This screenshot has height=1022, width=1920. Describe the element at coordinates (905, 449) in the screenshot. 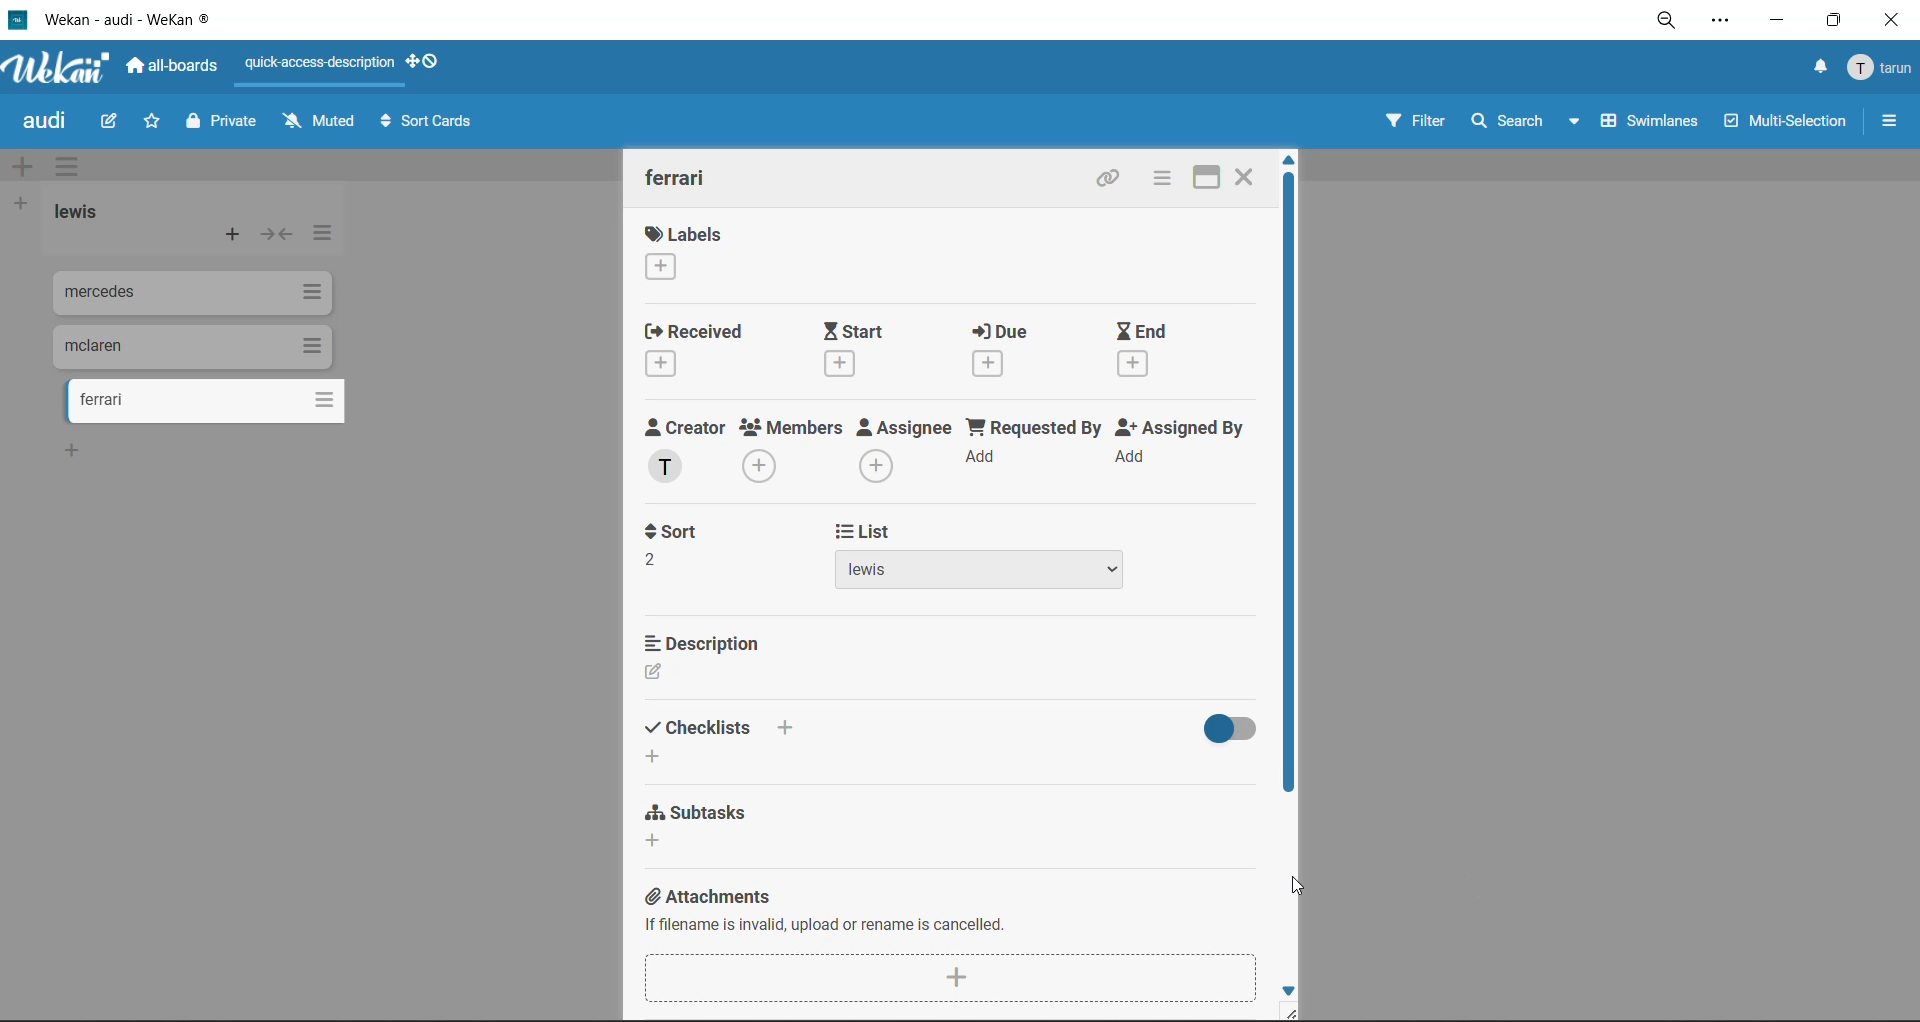

I see `assignee` at that location.